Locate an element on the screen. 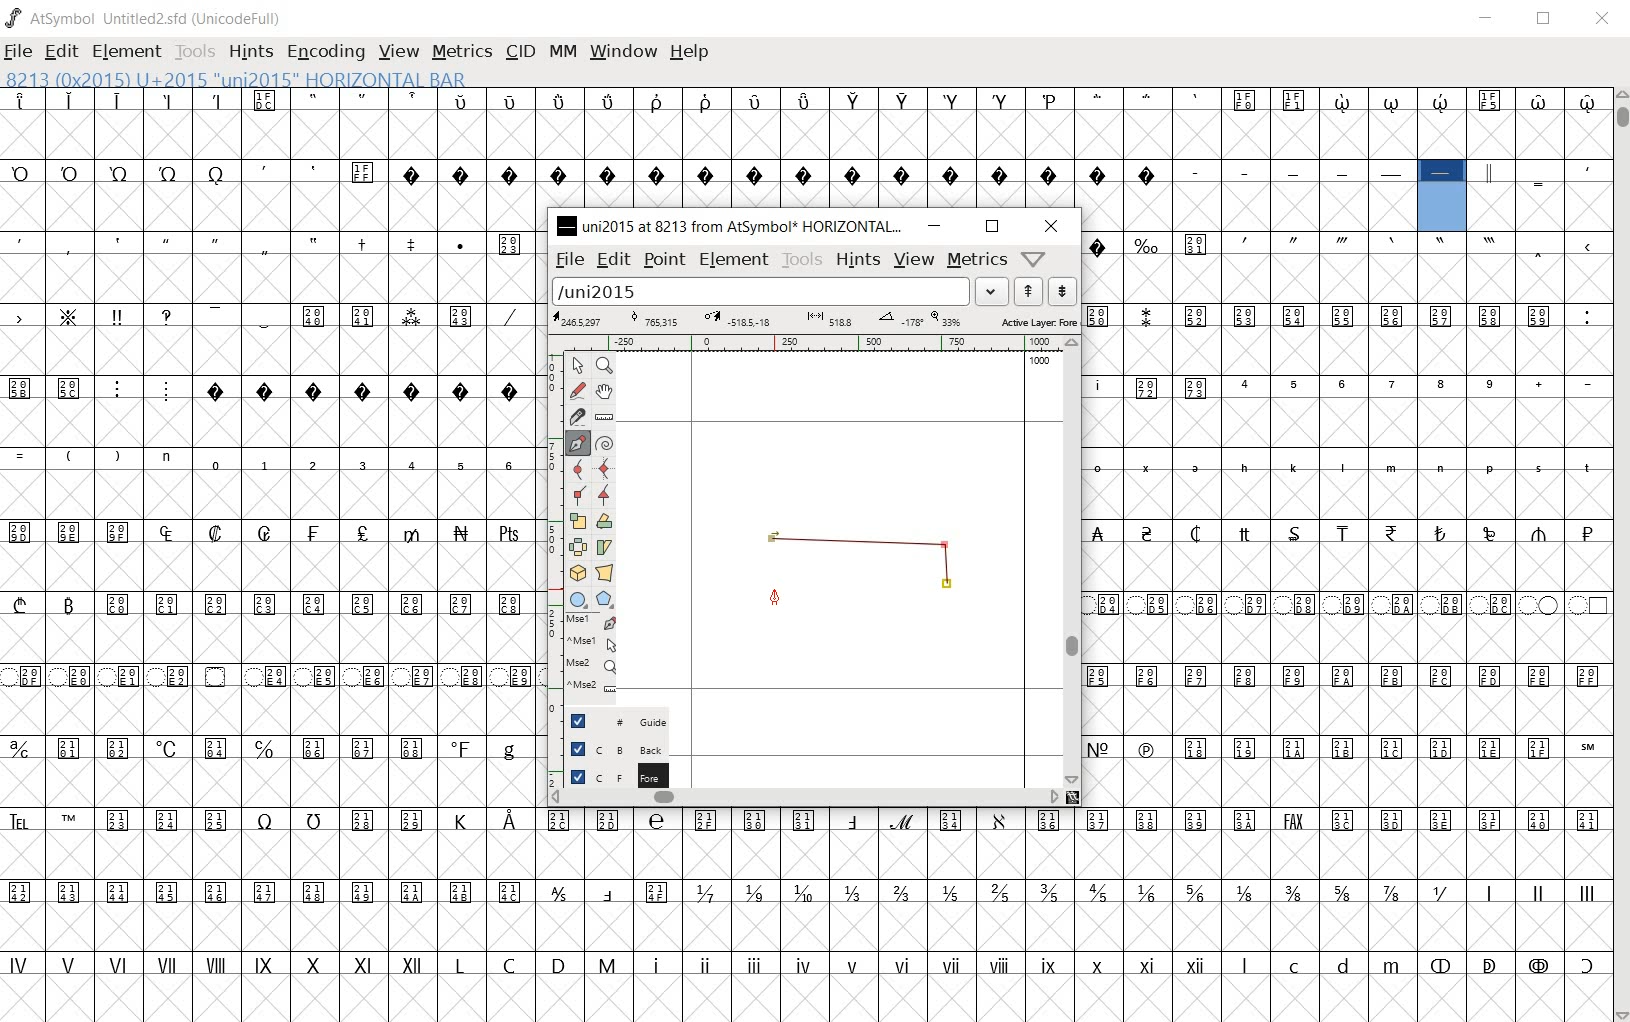 The image size is (1630, 1022). minimize is located at coordinates (936, 227).